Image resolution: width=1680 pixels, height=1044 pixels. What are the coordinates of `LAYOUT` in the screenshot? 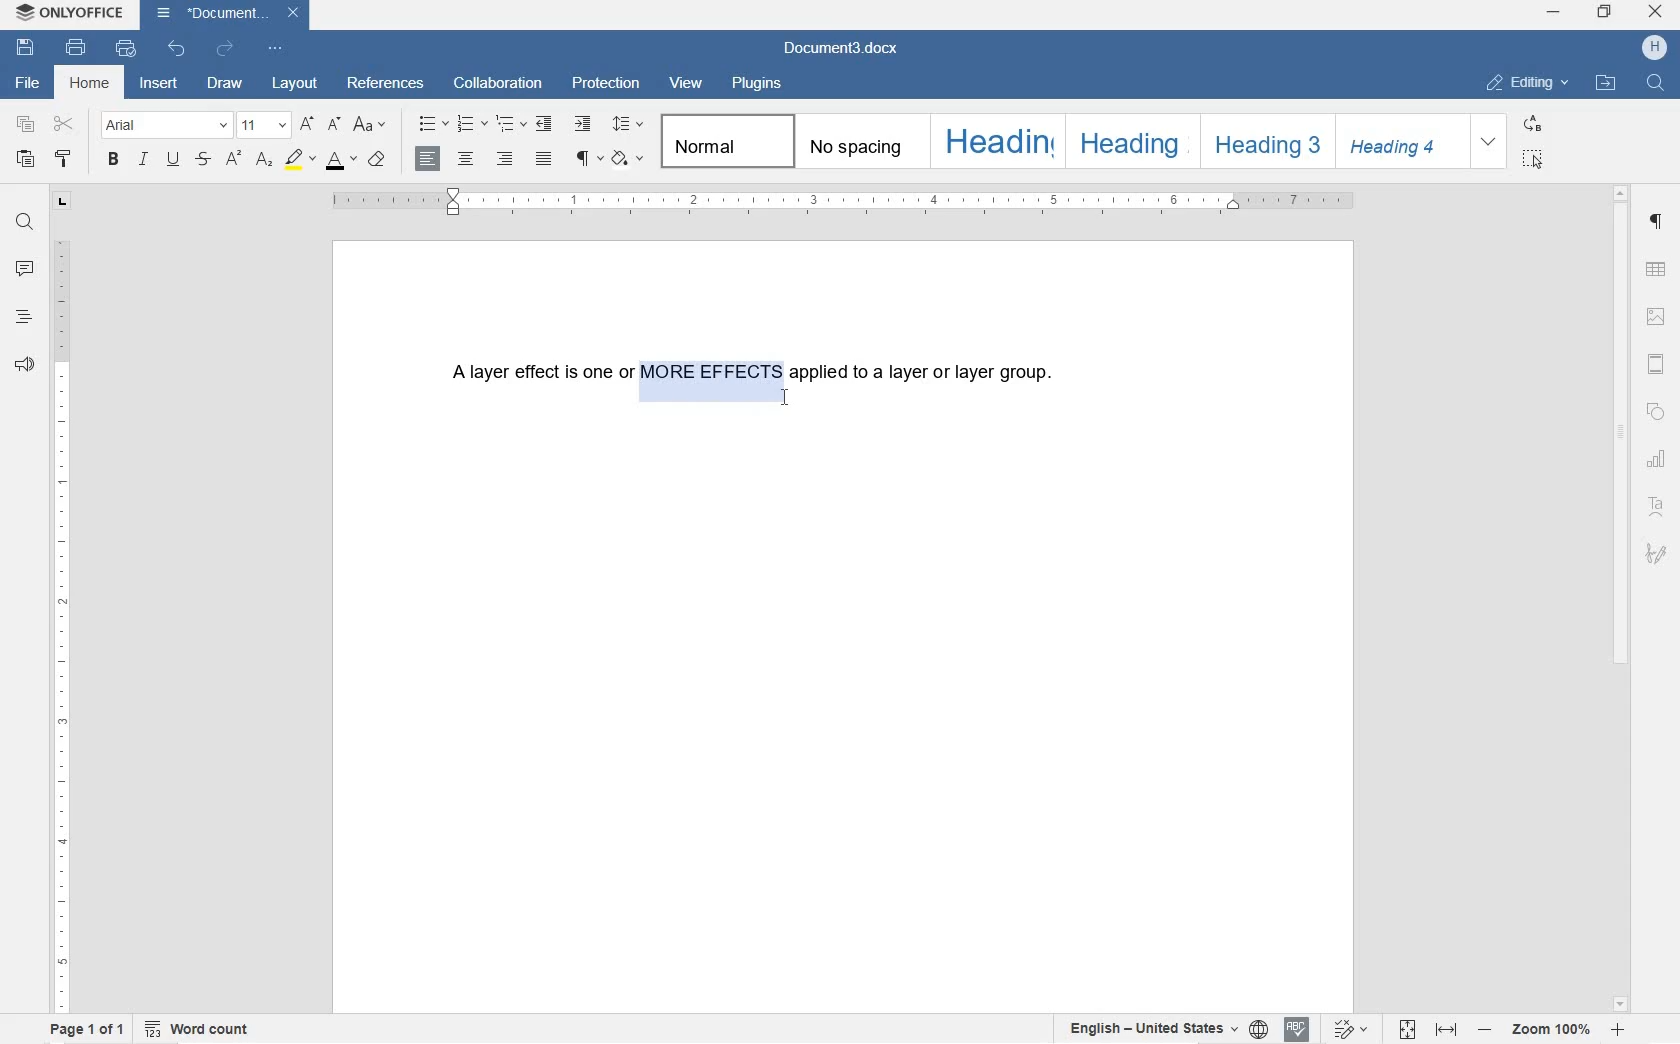 It's located at (295, 82).